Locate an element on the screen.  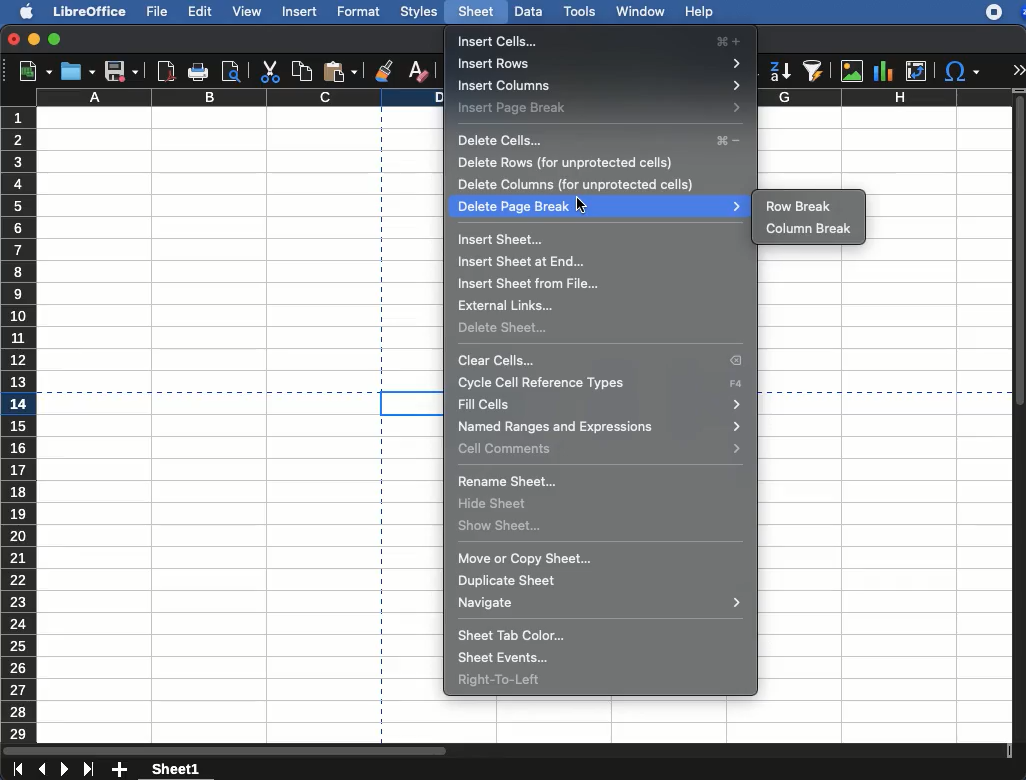
insert sheet is located at coordinates (502, 240).